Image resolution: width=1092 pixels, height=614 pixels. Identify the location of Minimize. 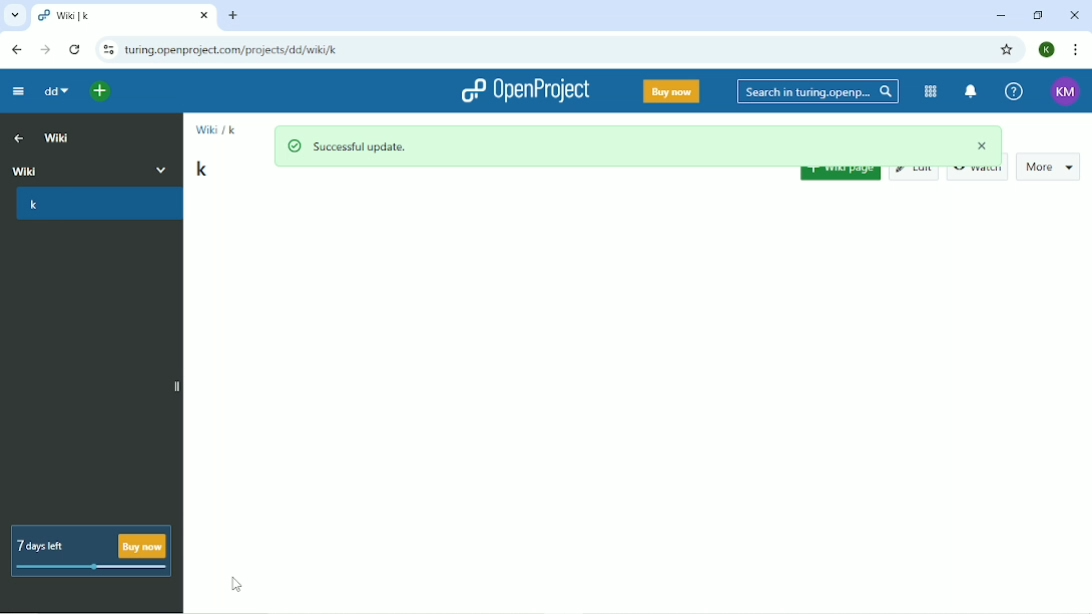
(999, 15).